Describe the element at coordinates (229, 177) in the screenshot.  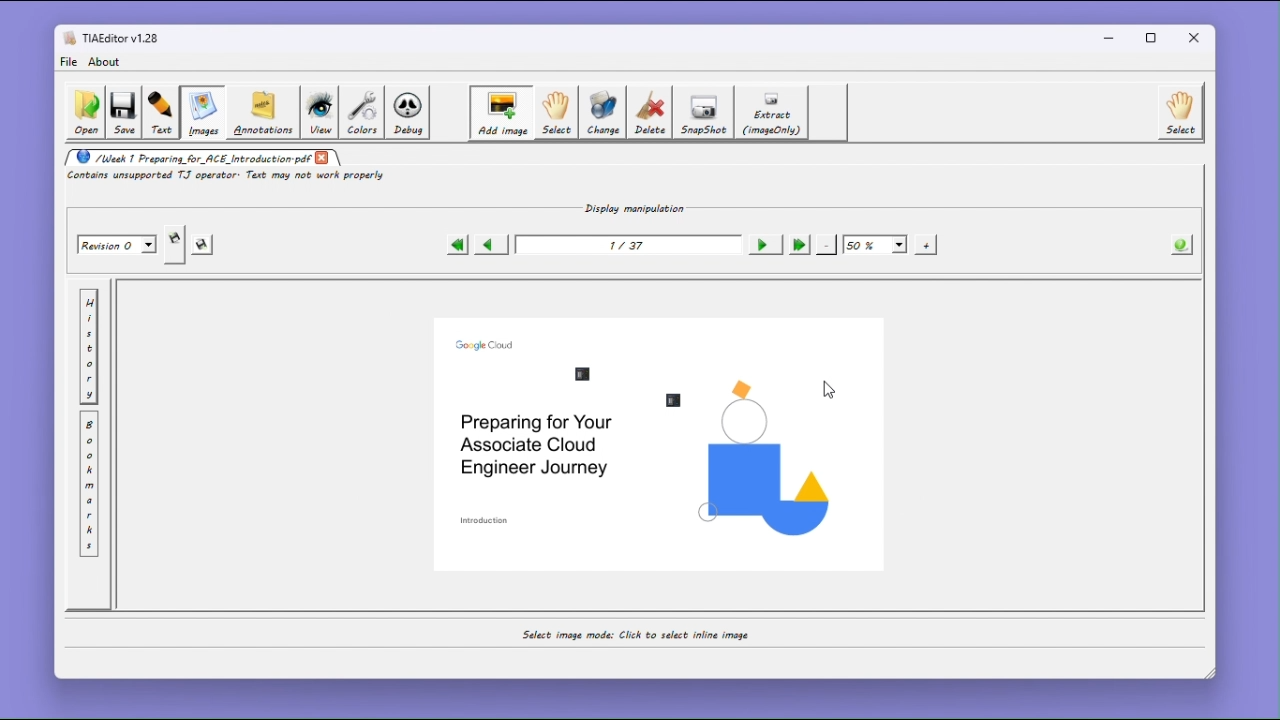
I see `Contains unsupported TJ operator. Text may not work properly` at that location.